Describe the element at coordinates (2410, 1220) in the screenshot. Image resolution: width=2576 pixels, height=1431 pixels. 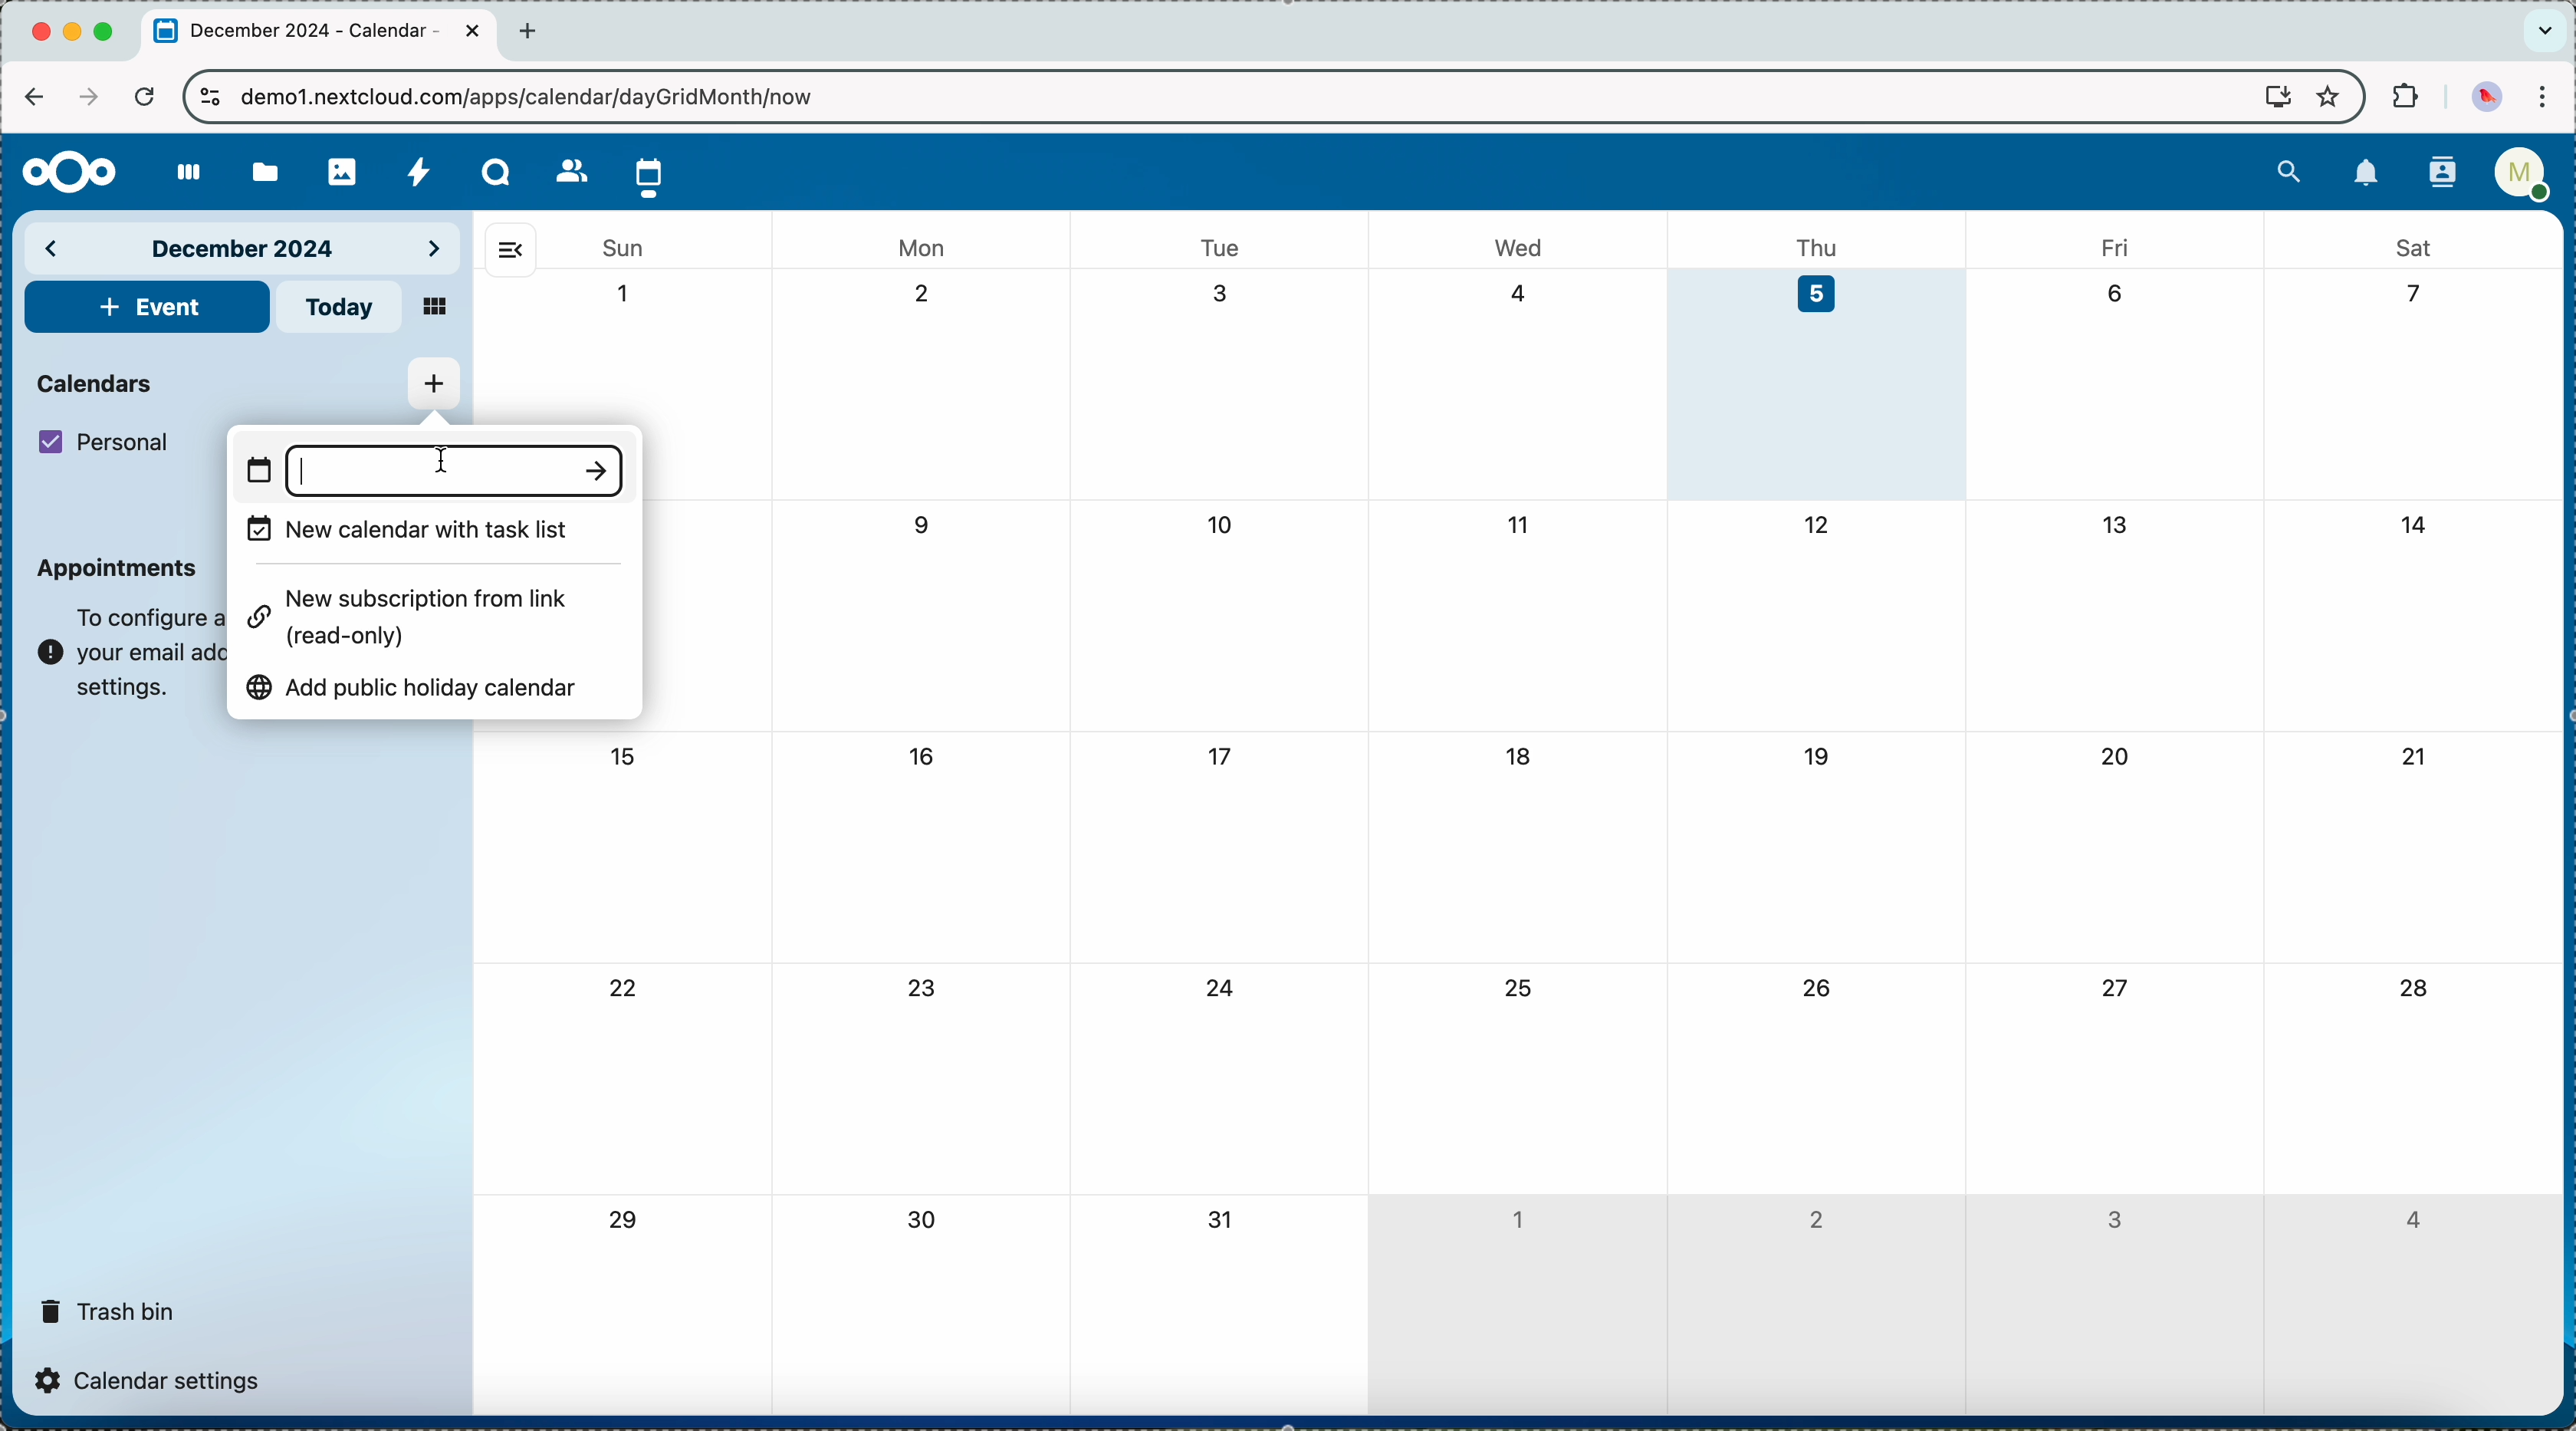
I see `4` at that location.